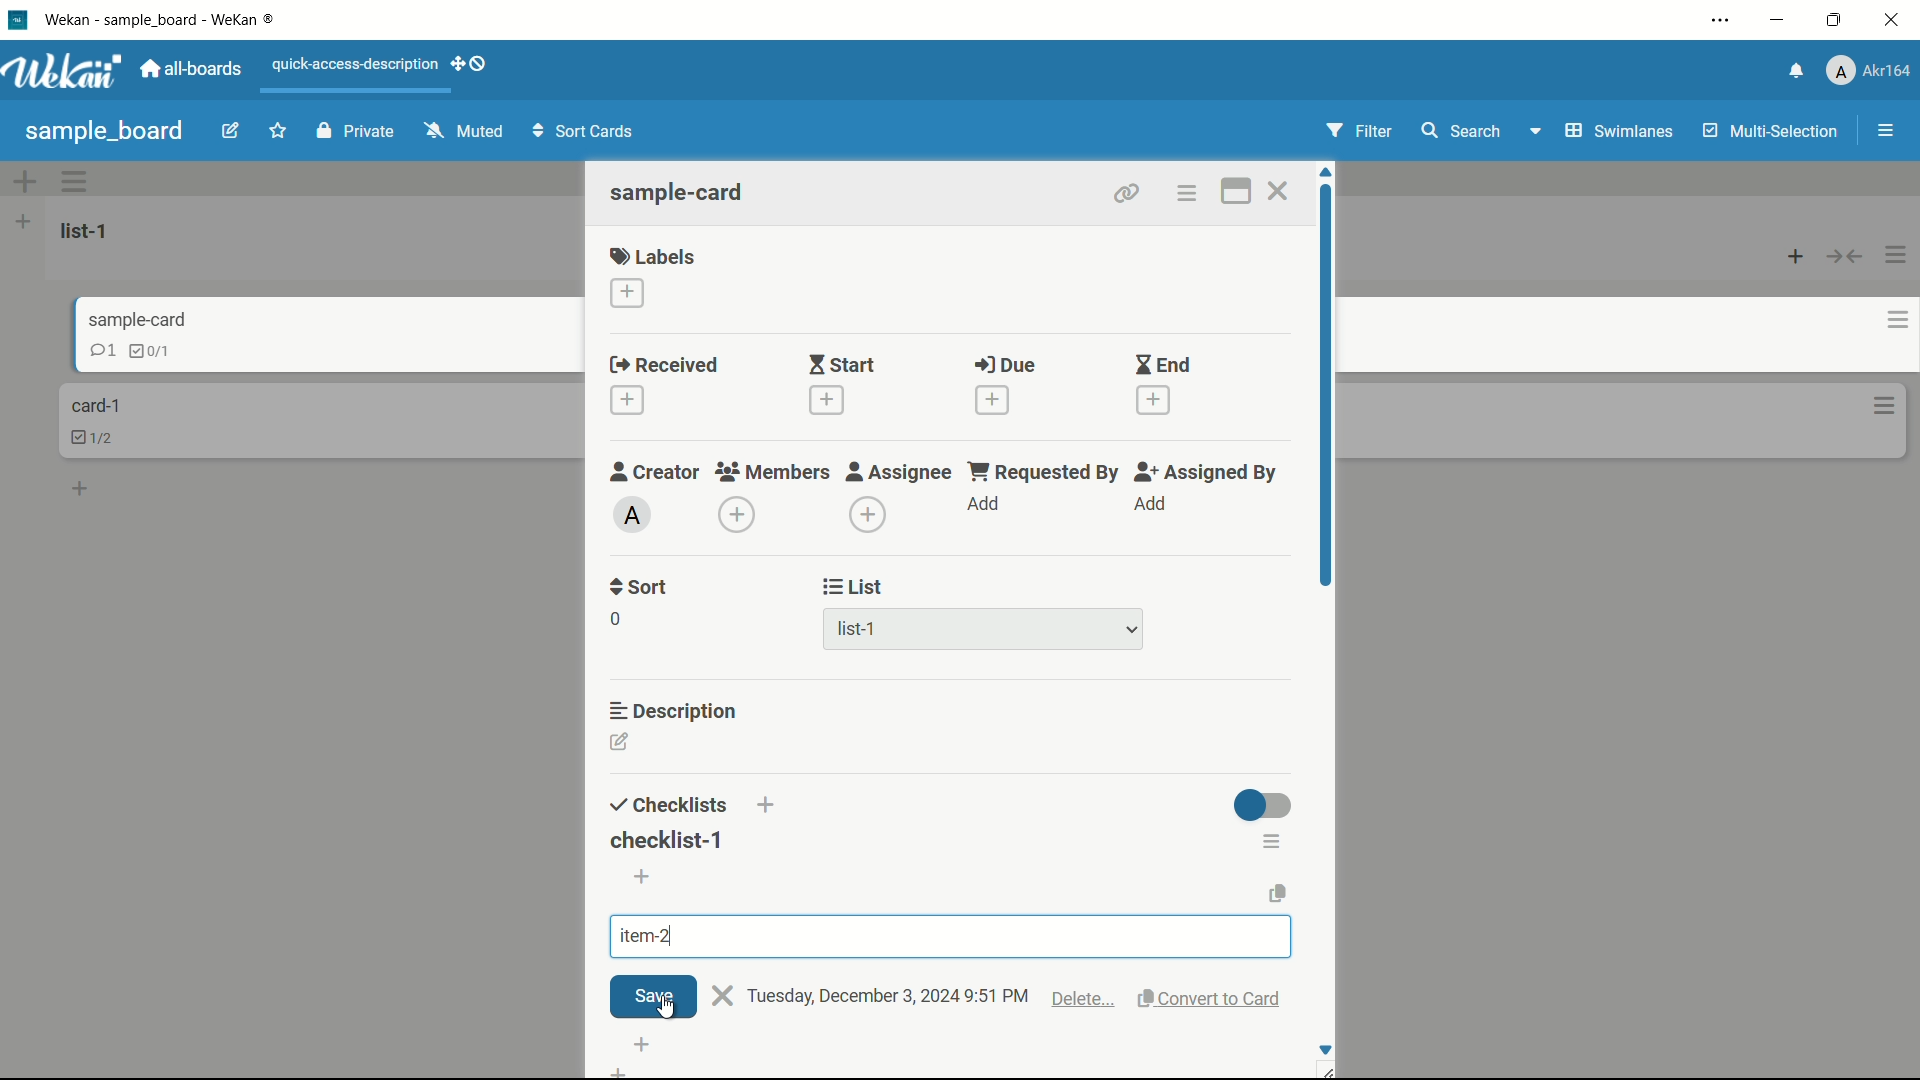 The height and width of the screenshot is (1080, 1920). I want to click on card actions, so click(1187, 193).